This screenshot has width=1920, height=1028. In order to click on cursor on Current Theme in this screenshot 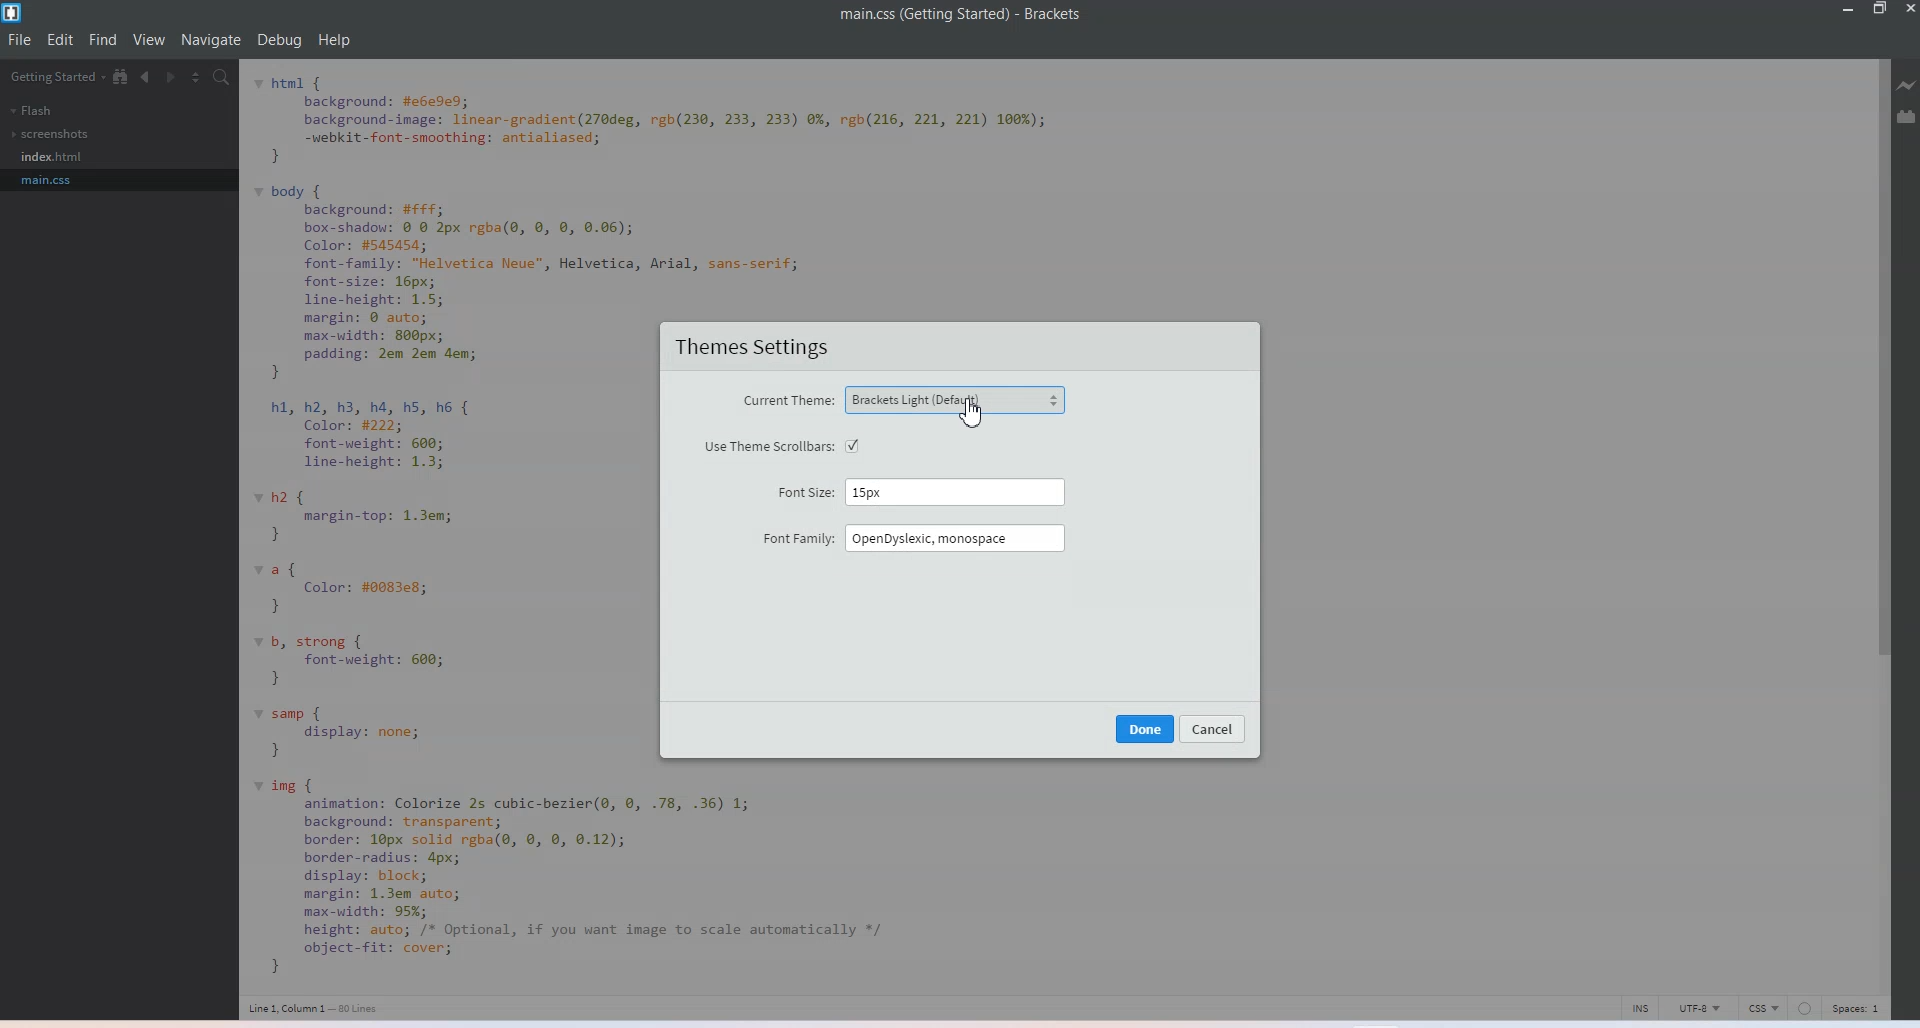, I will do `click(972, 413)`.